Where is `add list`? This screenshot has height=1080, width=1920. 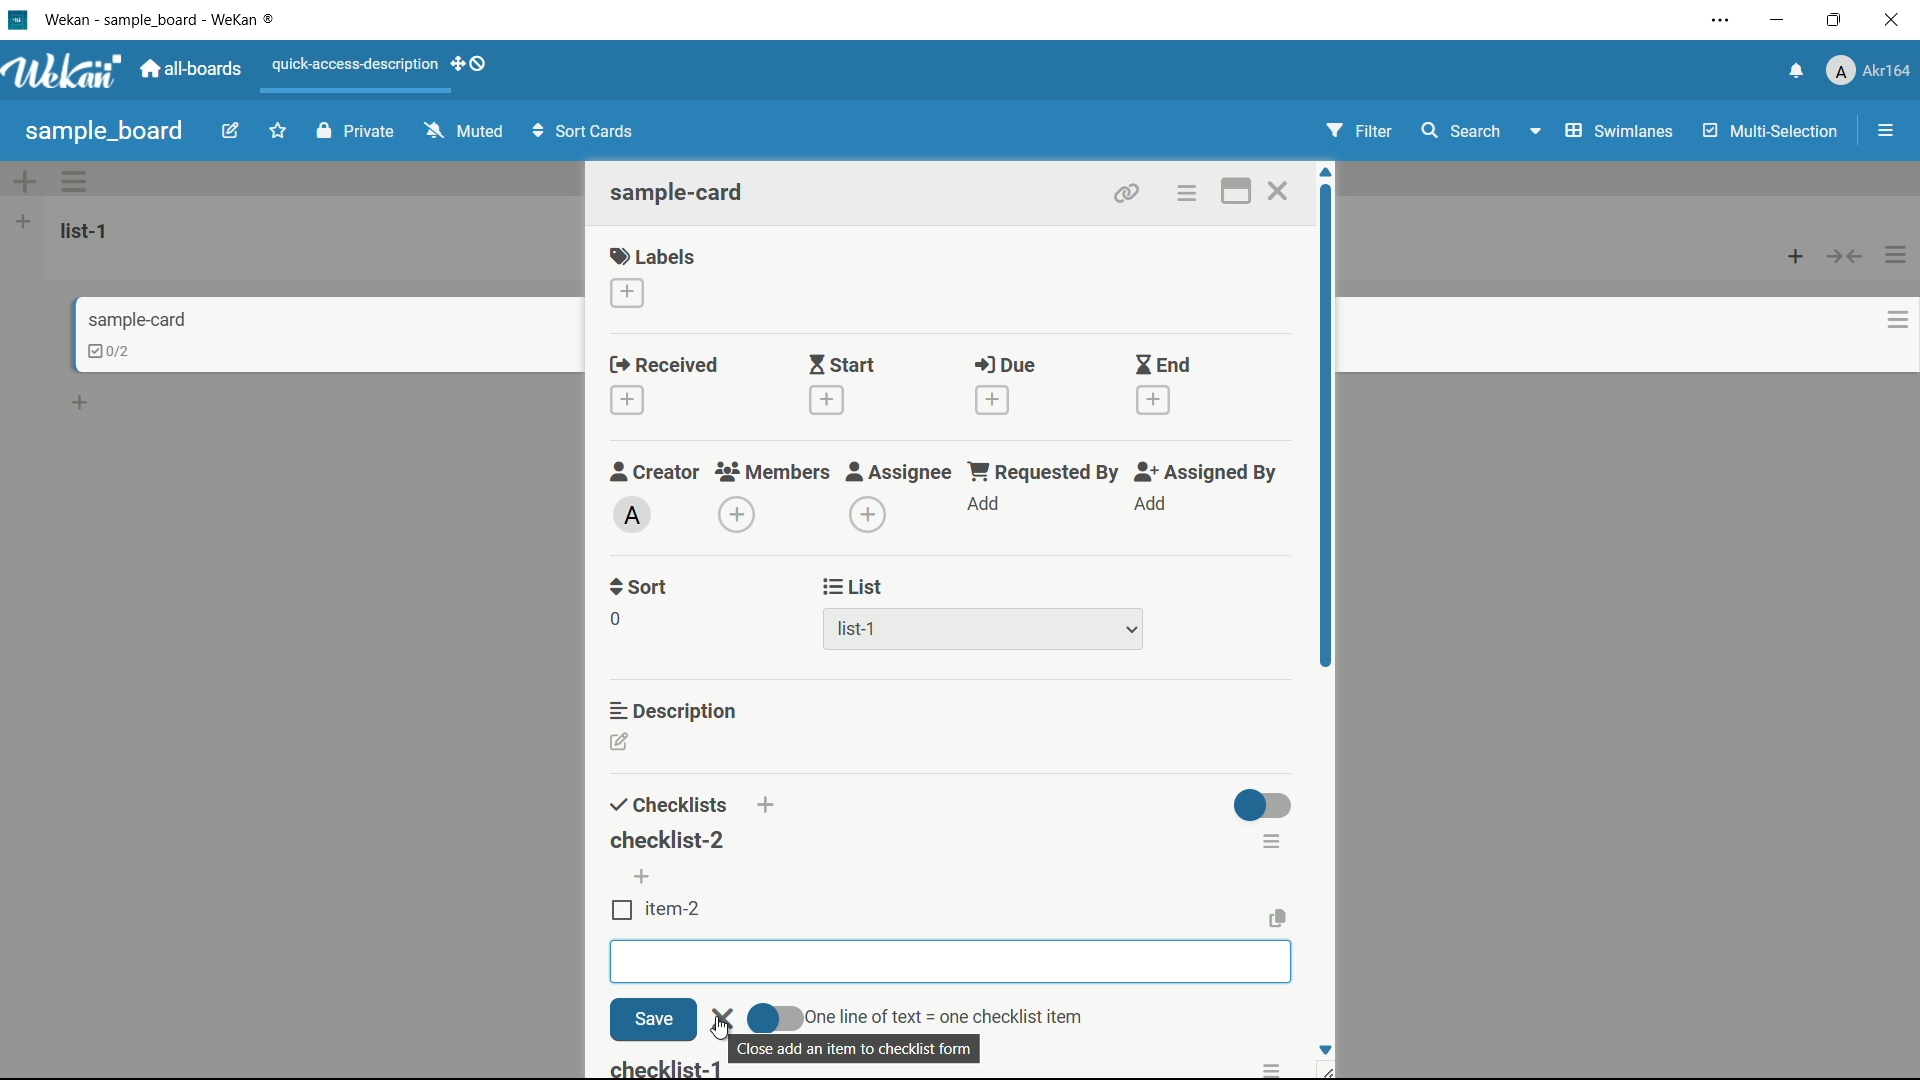 add list is located at coordinates (23, 221).